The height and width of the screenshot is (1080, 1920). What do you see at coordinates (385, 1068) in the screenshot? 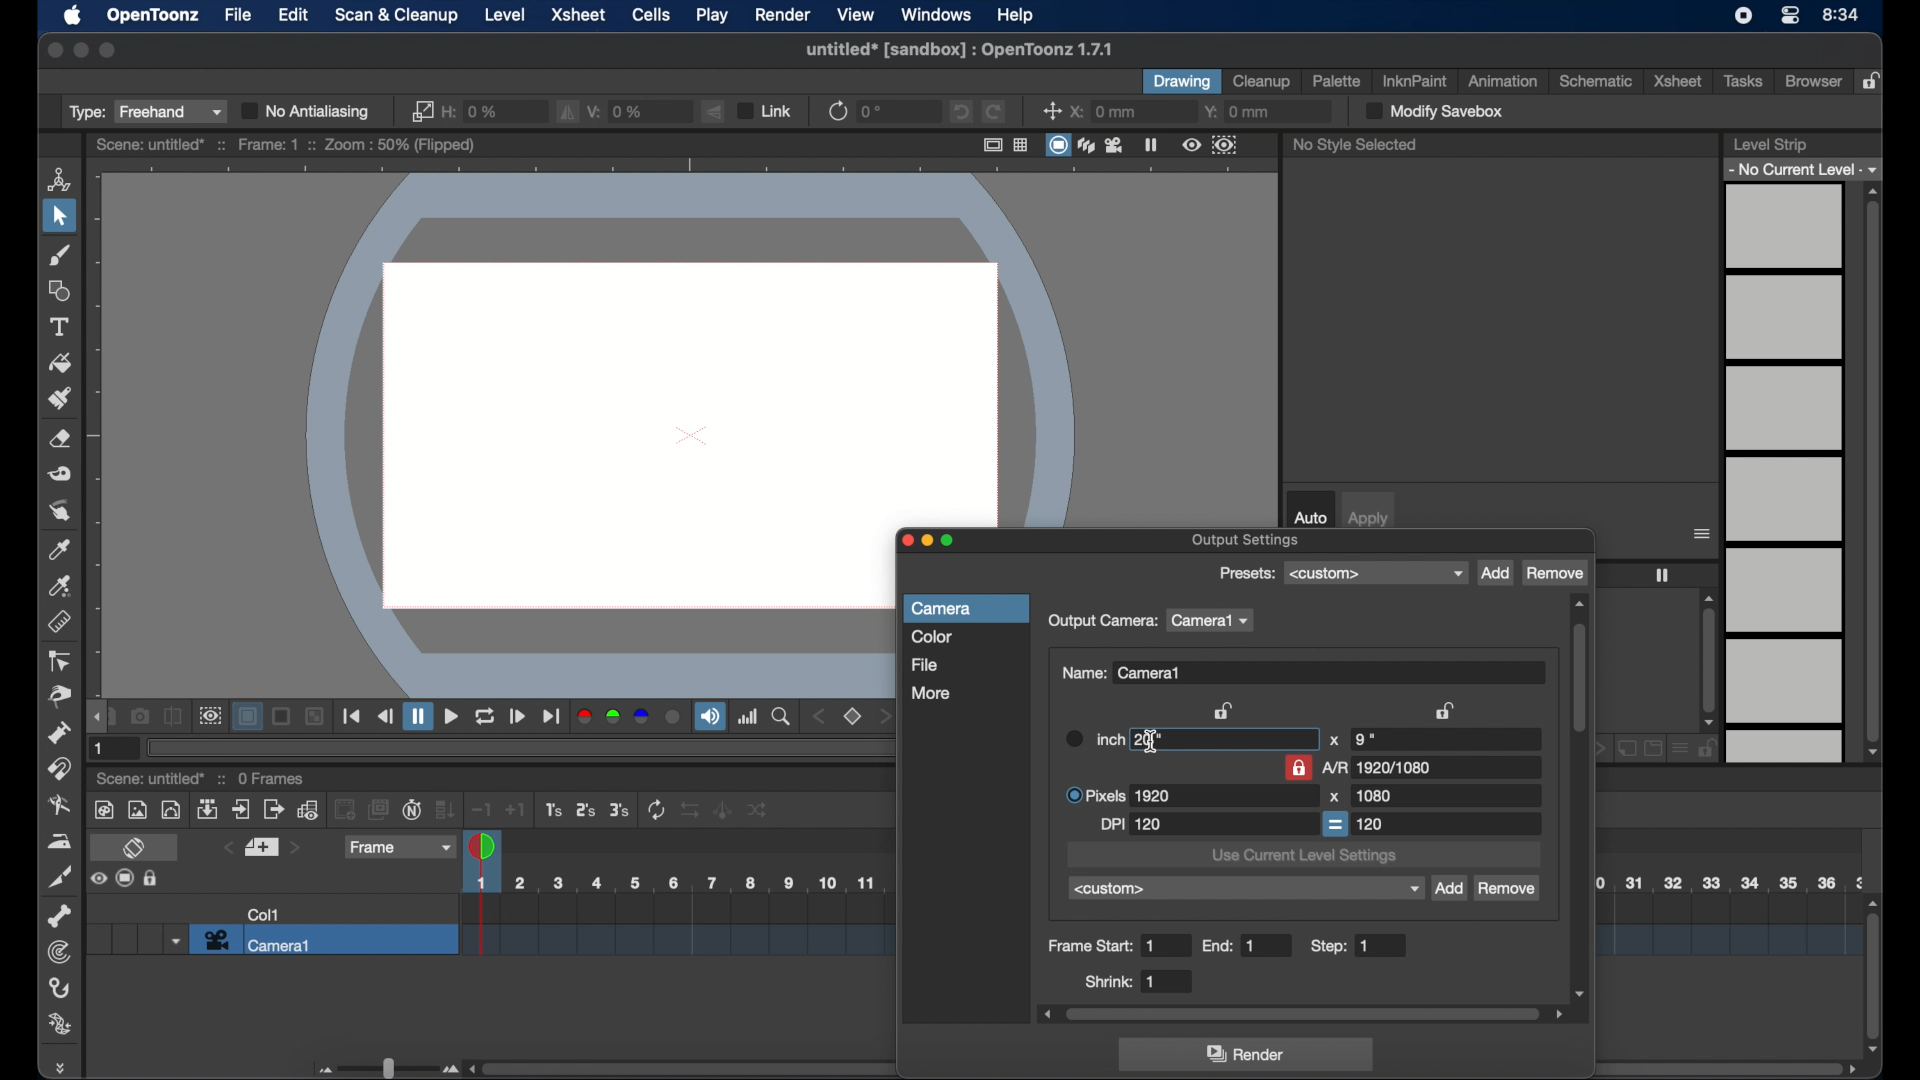
I see `slider` at bounding box center [385, 1068].